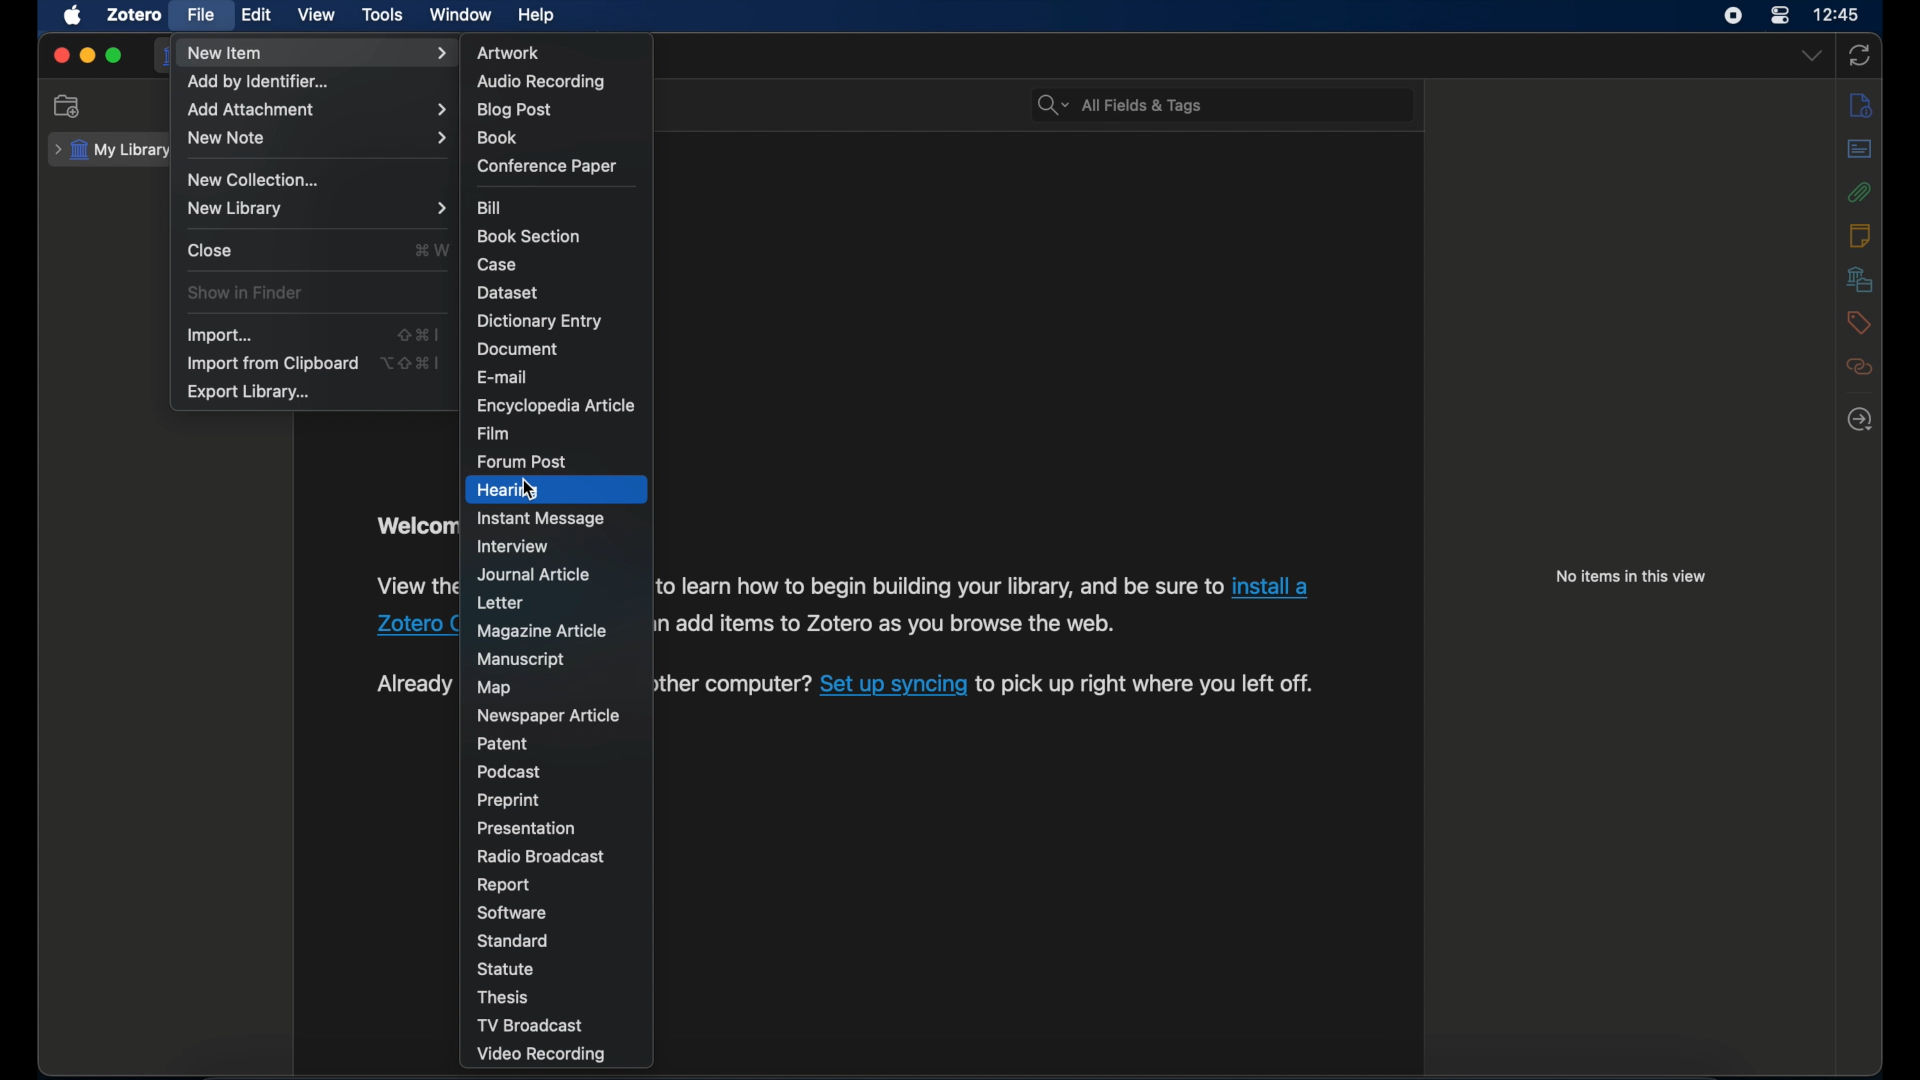 The width and height of the screenshot is (1920, 1080). What do you see at coordinates (497, 265) in the screenshot?
I see `case` at bounding box center [497, 265].